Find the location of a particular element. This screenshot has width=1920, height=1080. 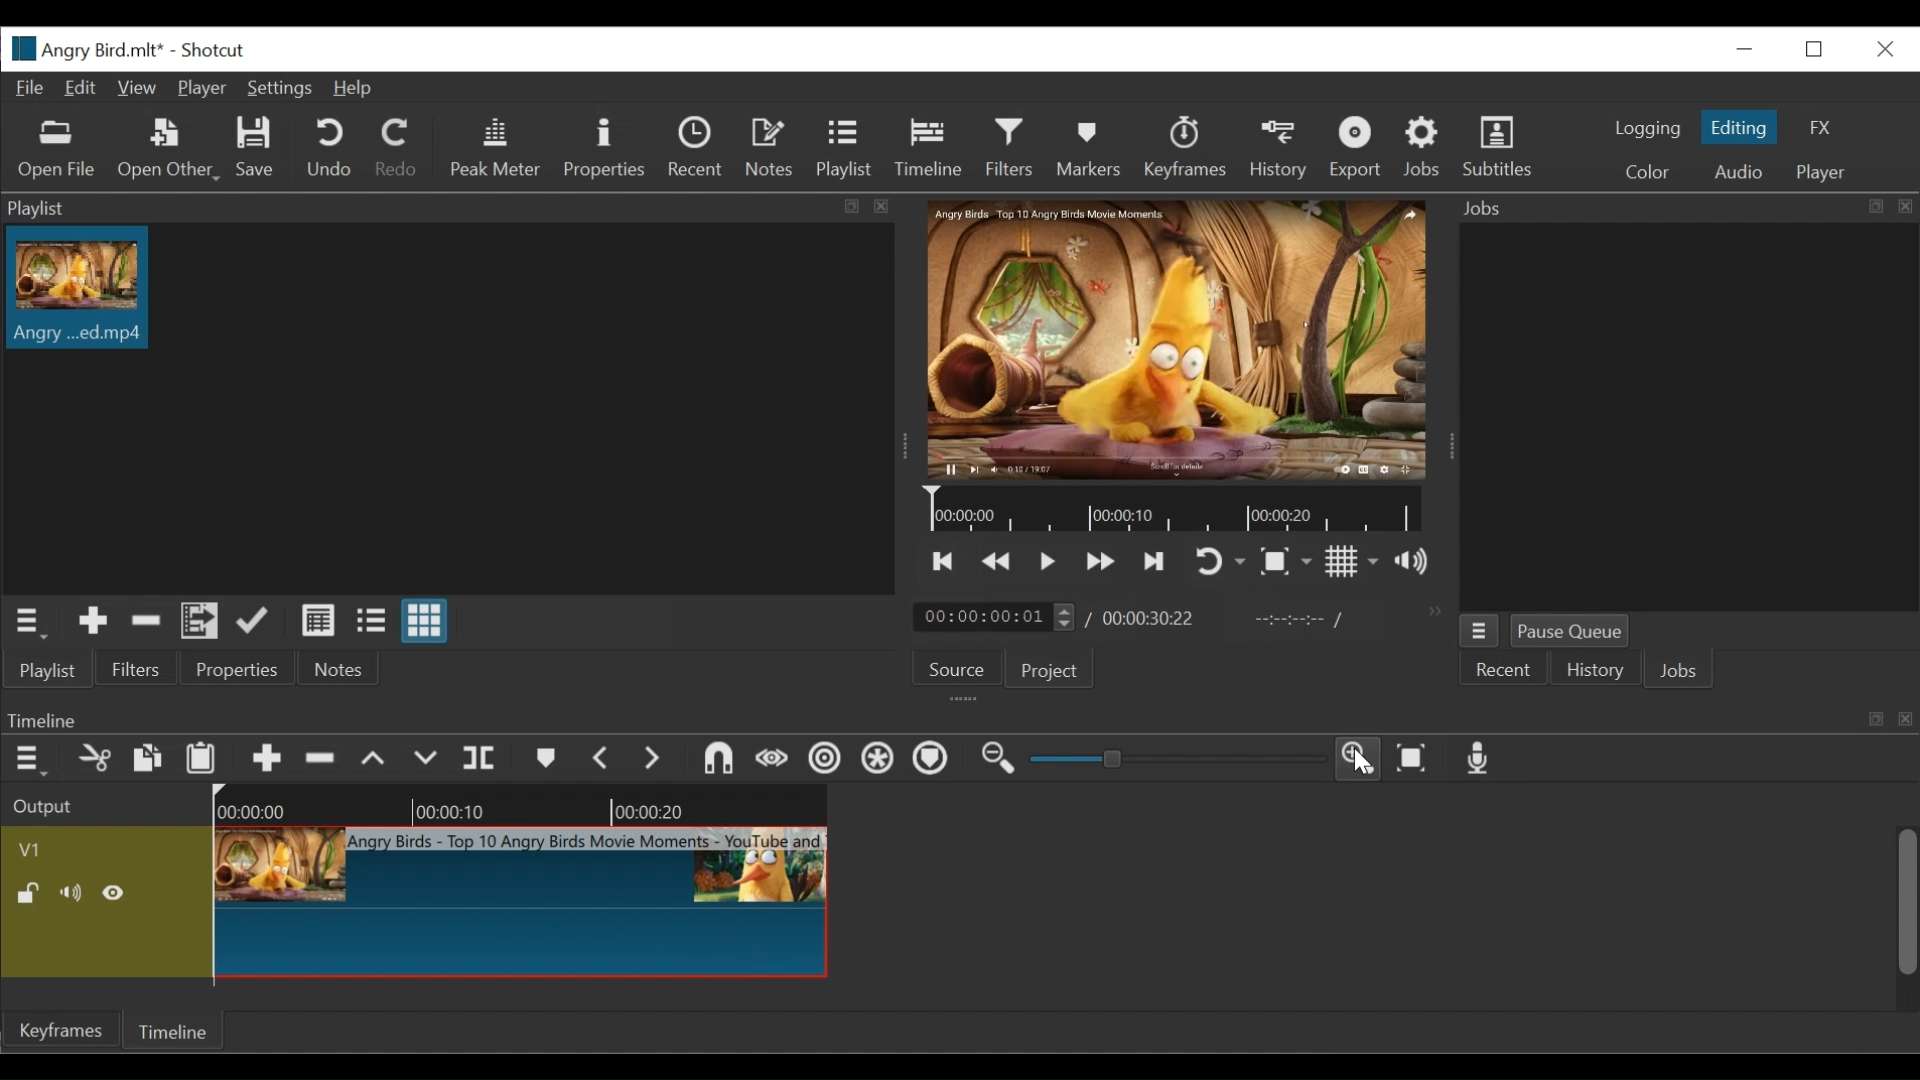

Timeline menu is located at coordinates (32, 760).